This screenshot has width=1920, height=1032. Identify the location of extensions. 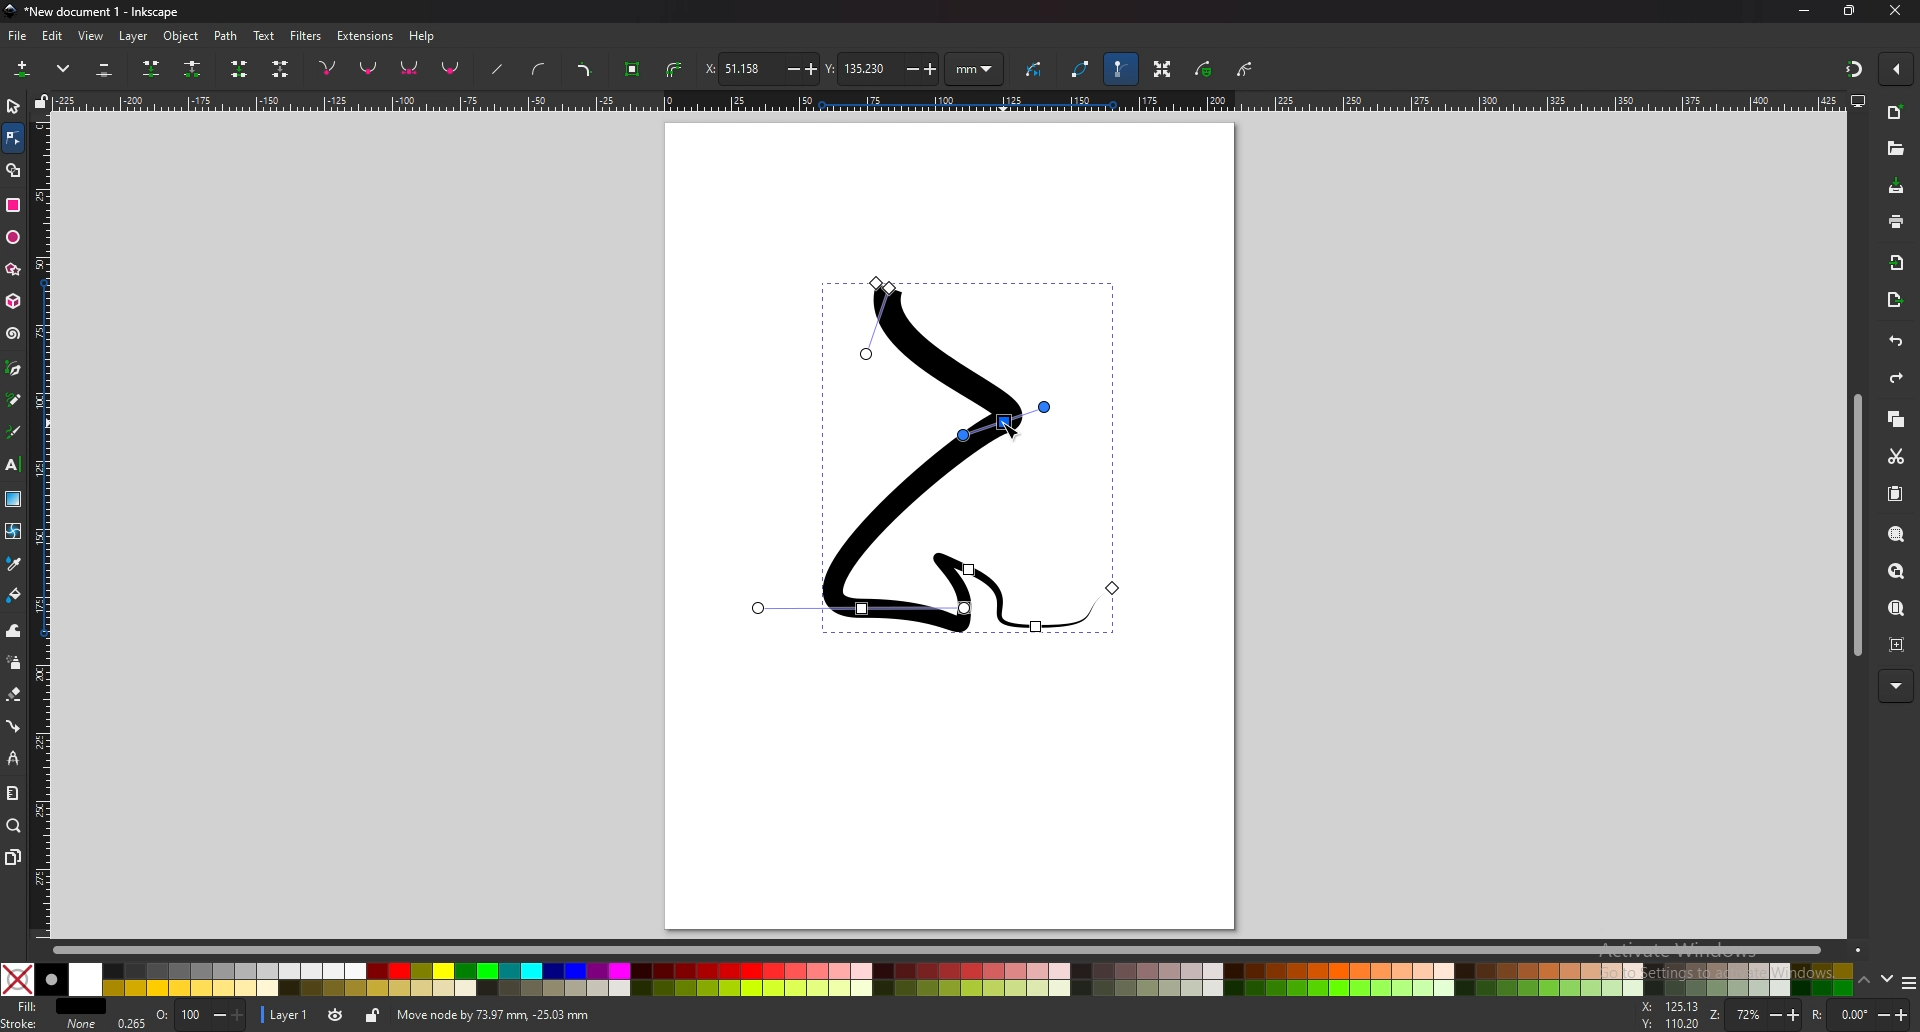
(366, 34).